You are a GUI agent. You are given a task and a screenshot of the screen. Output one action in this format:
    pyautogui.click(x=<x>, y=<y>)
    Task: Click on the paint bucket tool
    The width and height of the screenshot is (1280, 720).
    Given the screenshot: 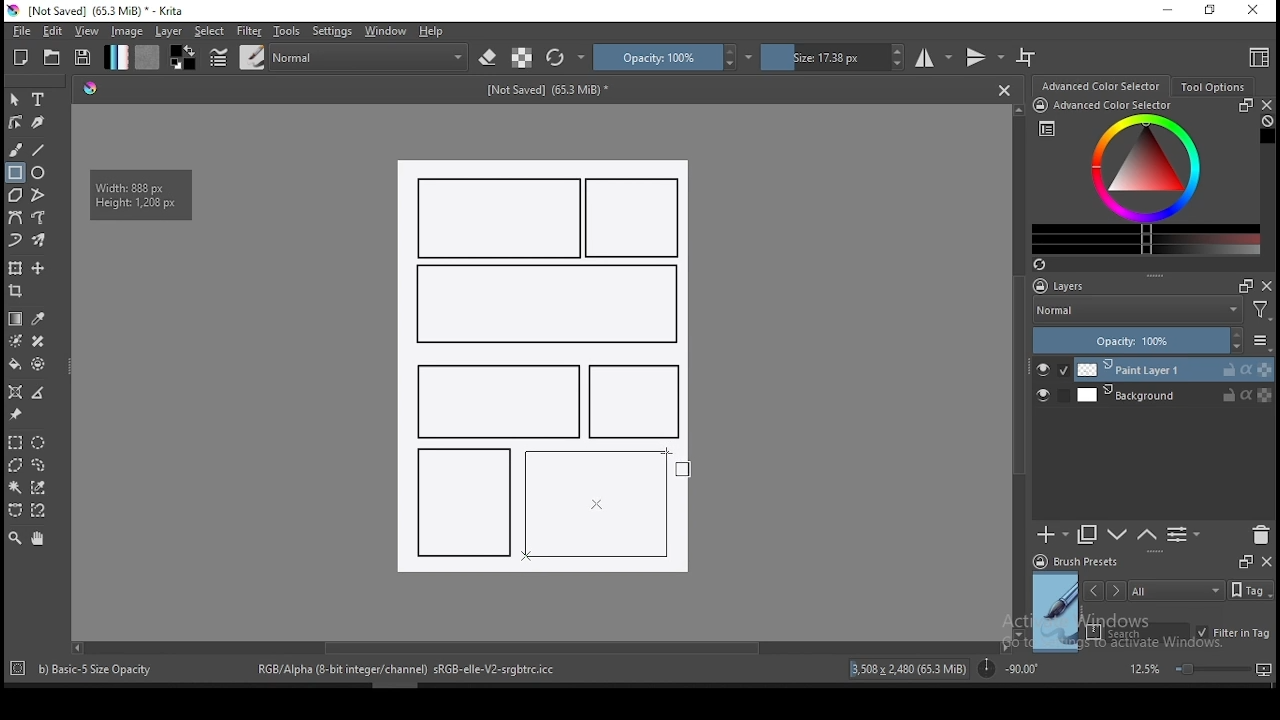 What is the action you would take?
    pyautogui.click(x=15, y=364)
    